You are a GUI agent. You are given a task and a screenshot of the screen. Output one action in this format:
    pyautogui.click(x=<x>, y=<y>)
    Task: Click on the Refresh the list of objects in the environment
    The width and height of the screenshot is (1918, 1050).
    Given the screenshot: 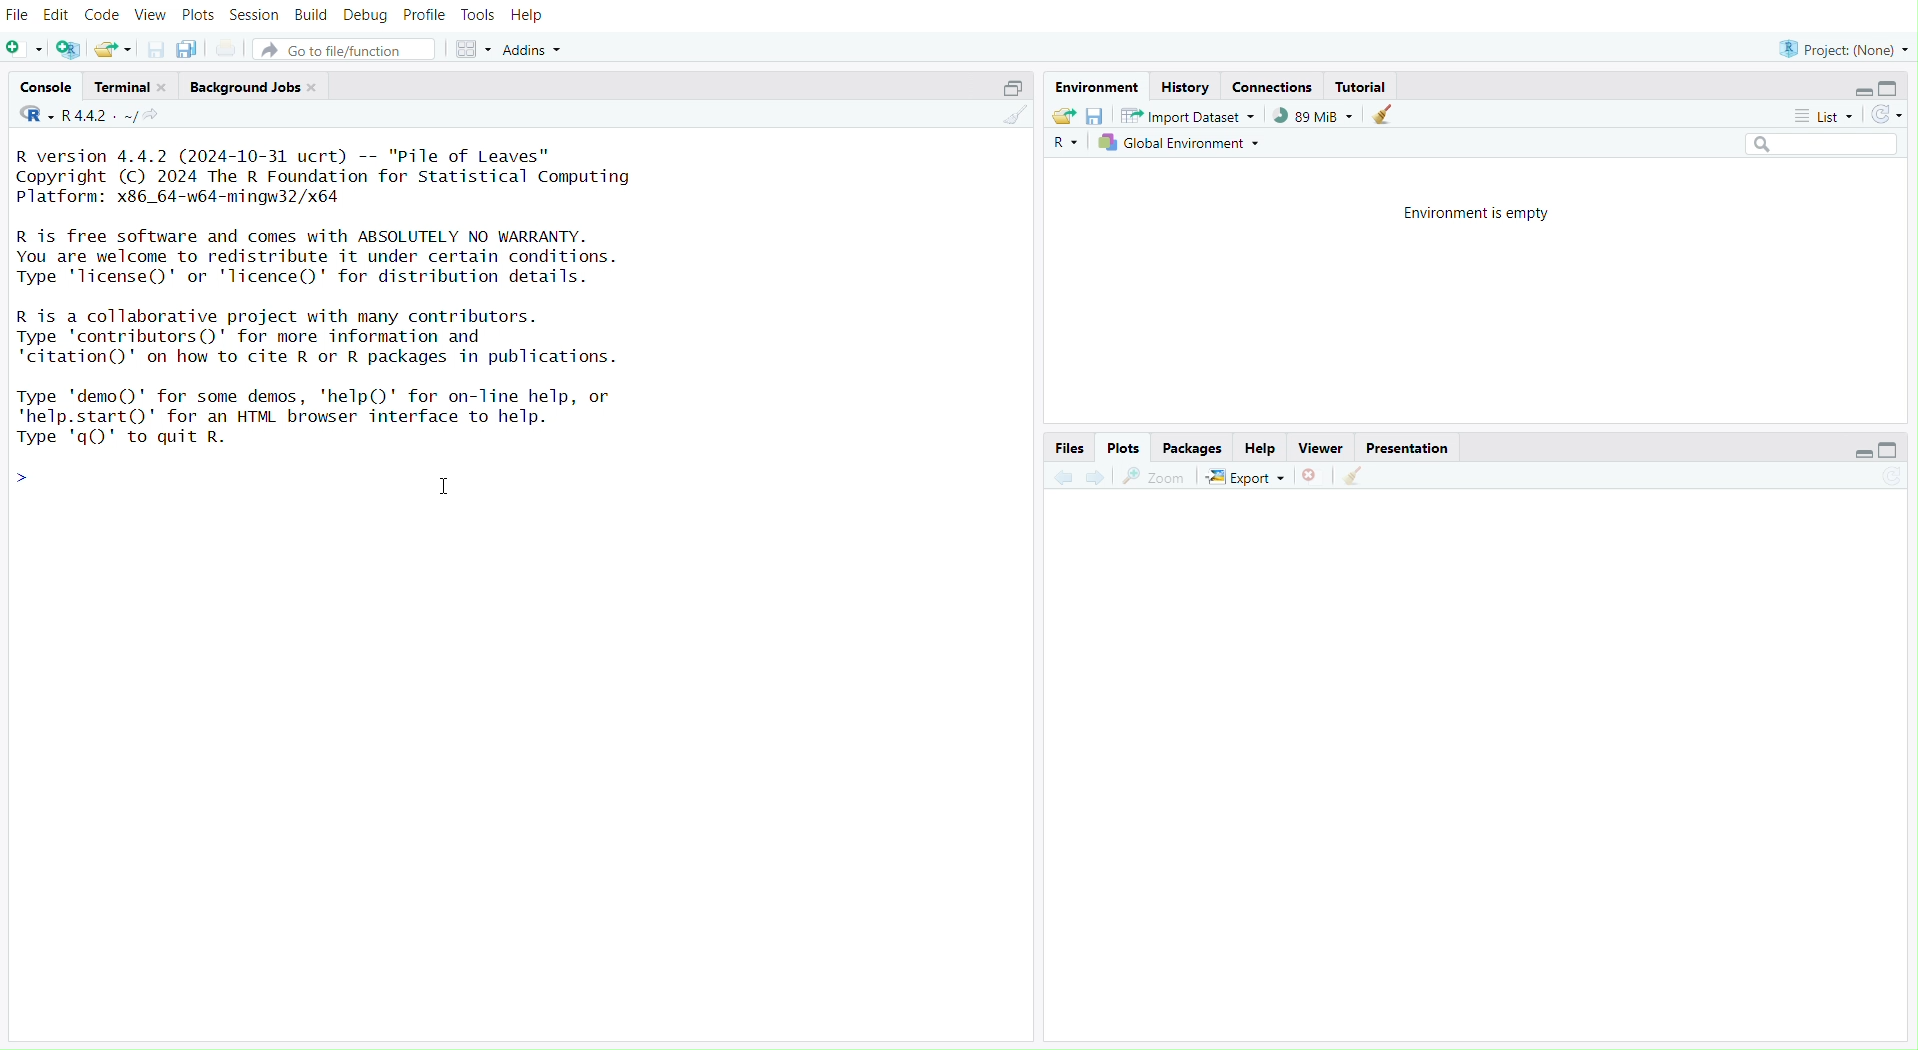 What is the action you would take?
    pyautogui.click(x=1886, y=113)
    